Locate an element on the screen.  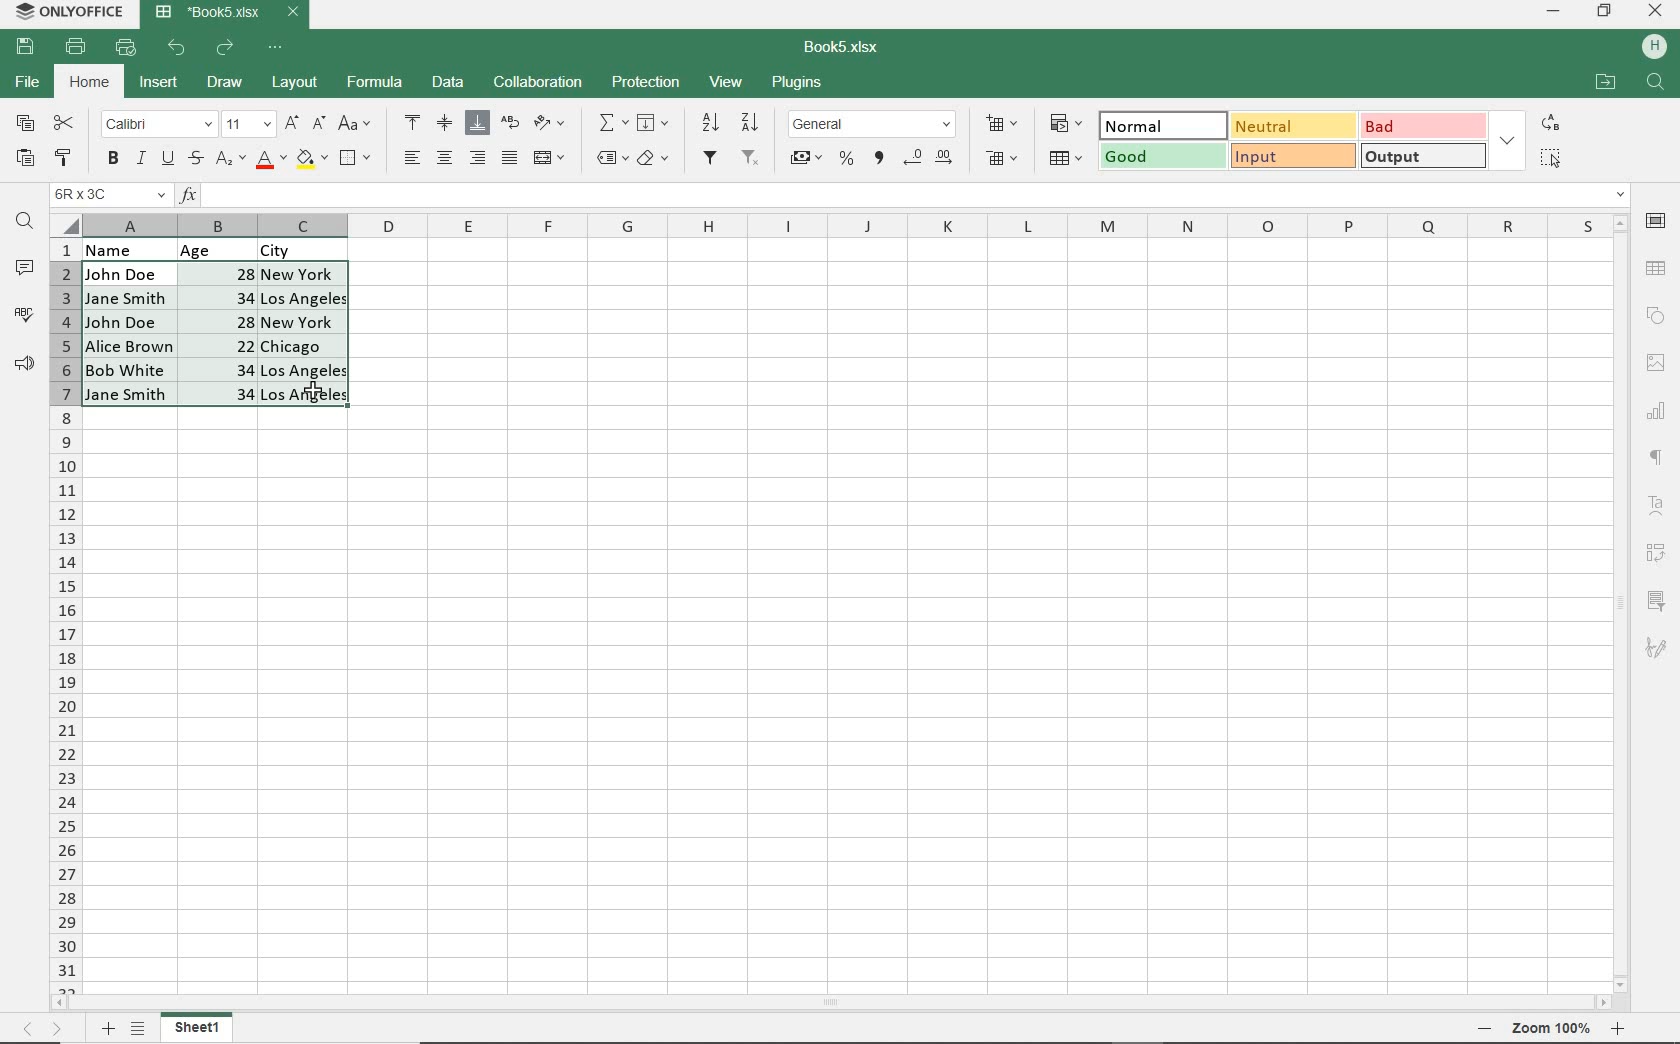
LIST SHEETS is located at coordinates (142, 1029).